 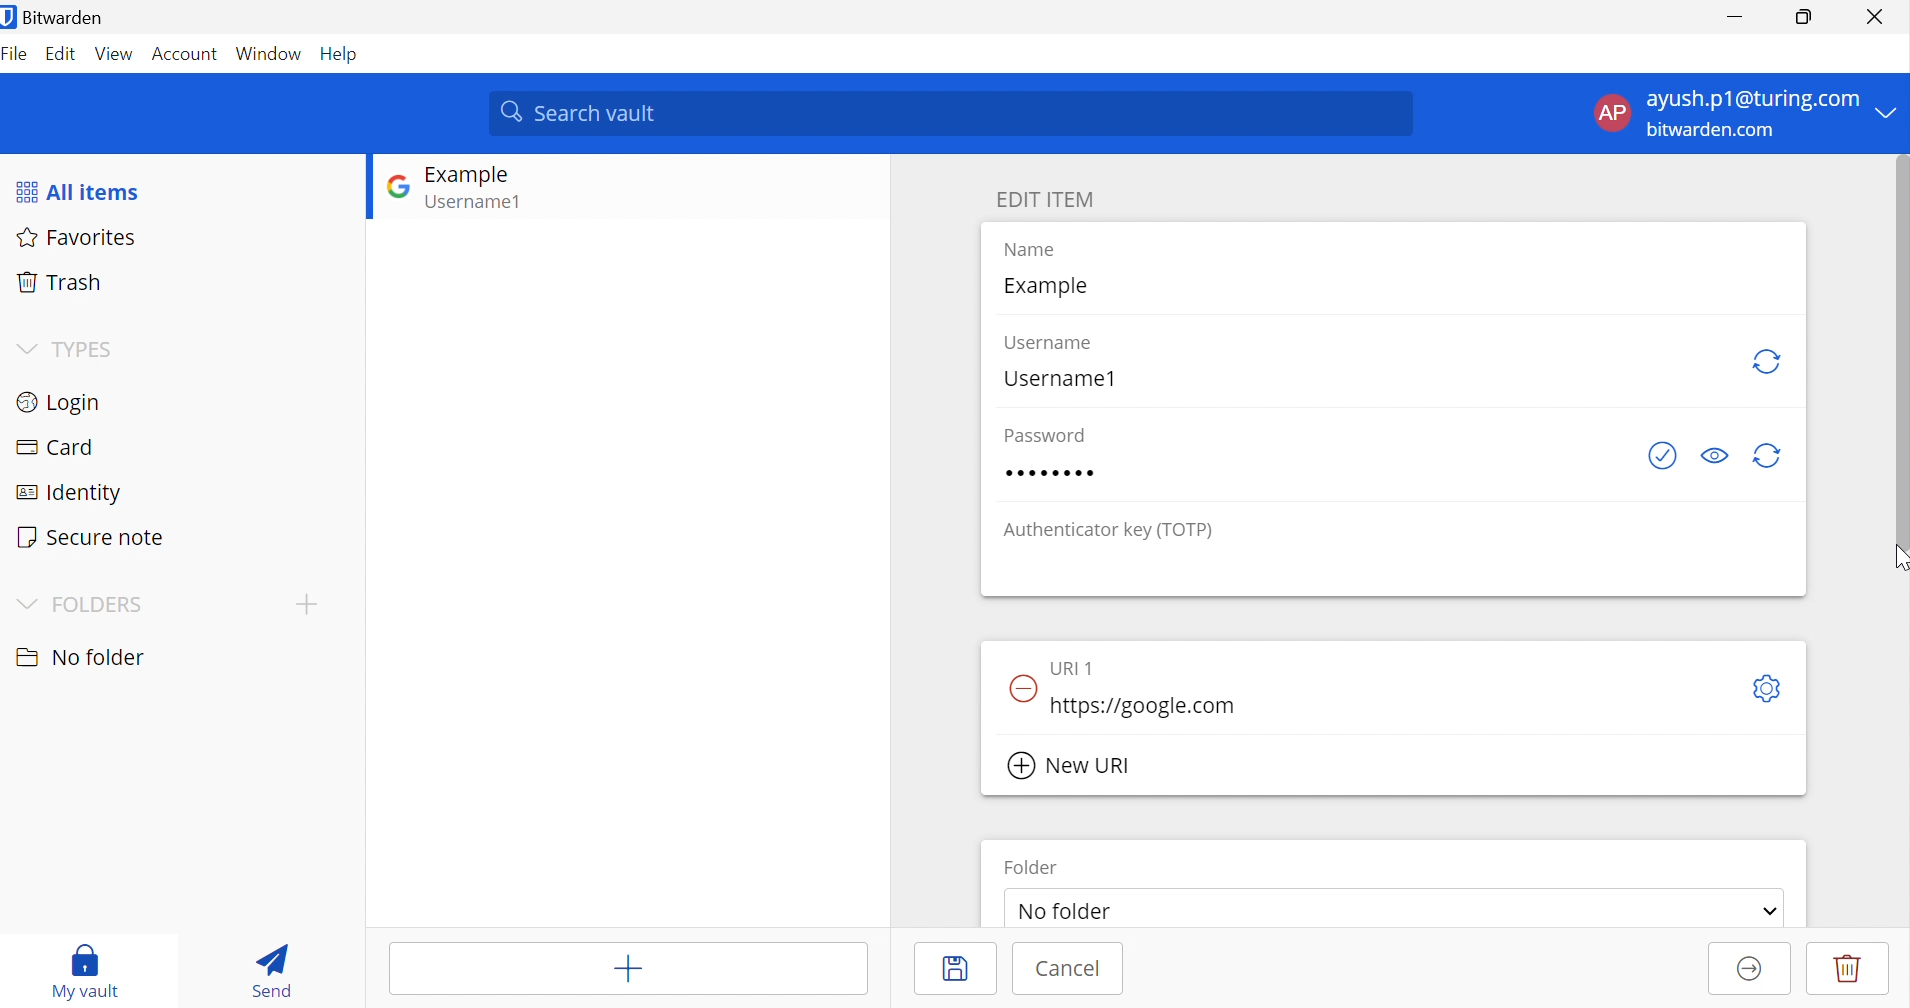 I want to click on Close, so click(x=1874, y=14).